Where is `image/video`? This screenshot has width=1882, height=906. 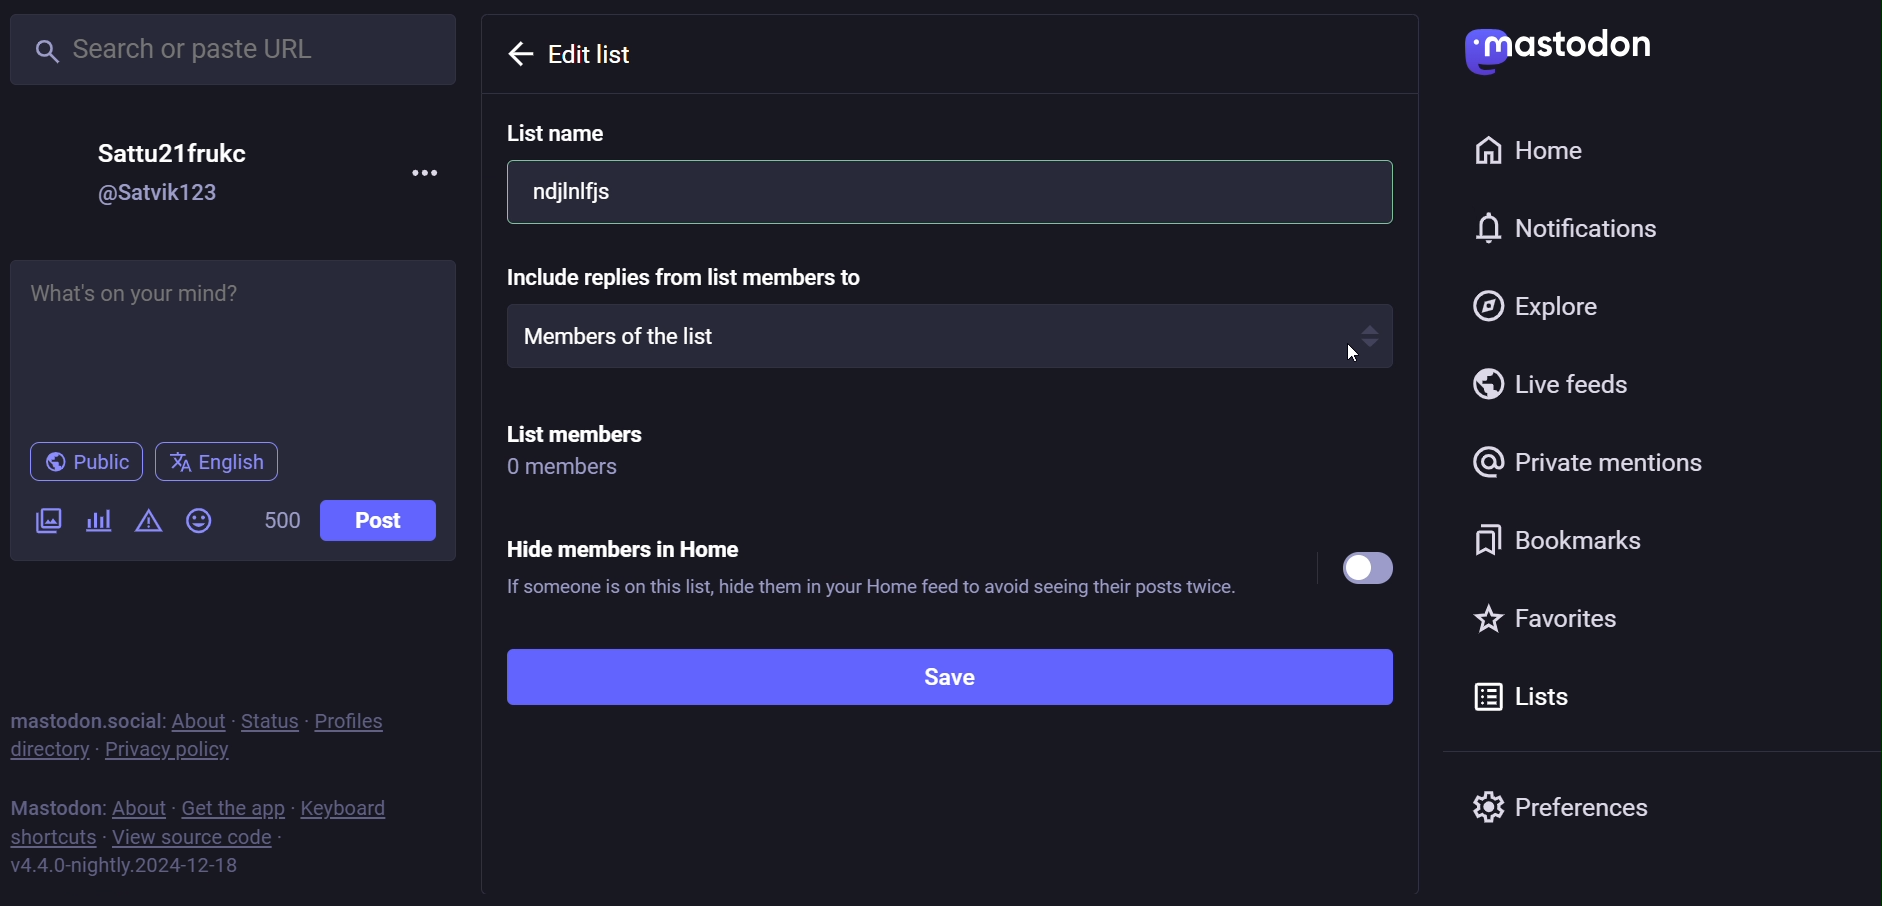 image/video is located at coordinates (41, 522).